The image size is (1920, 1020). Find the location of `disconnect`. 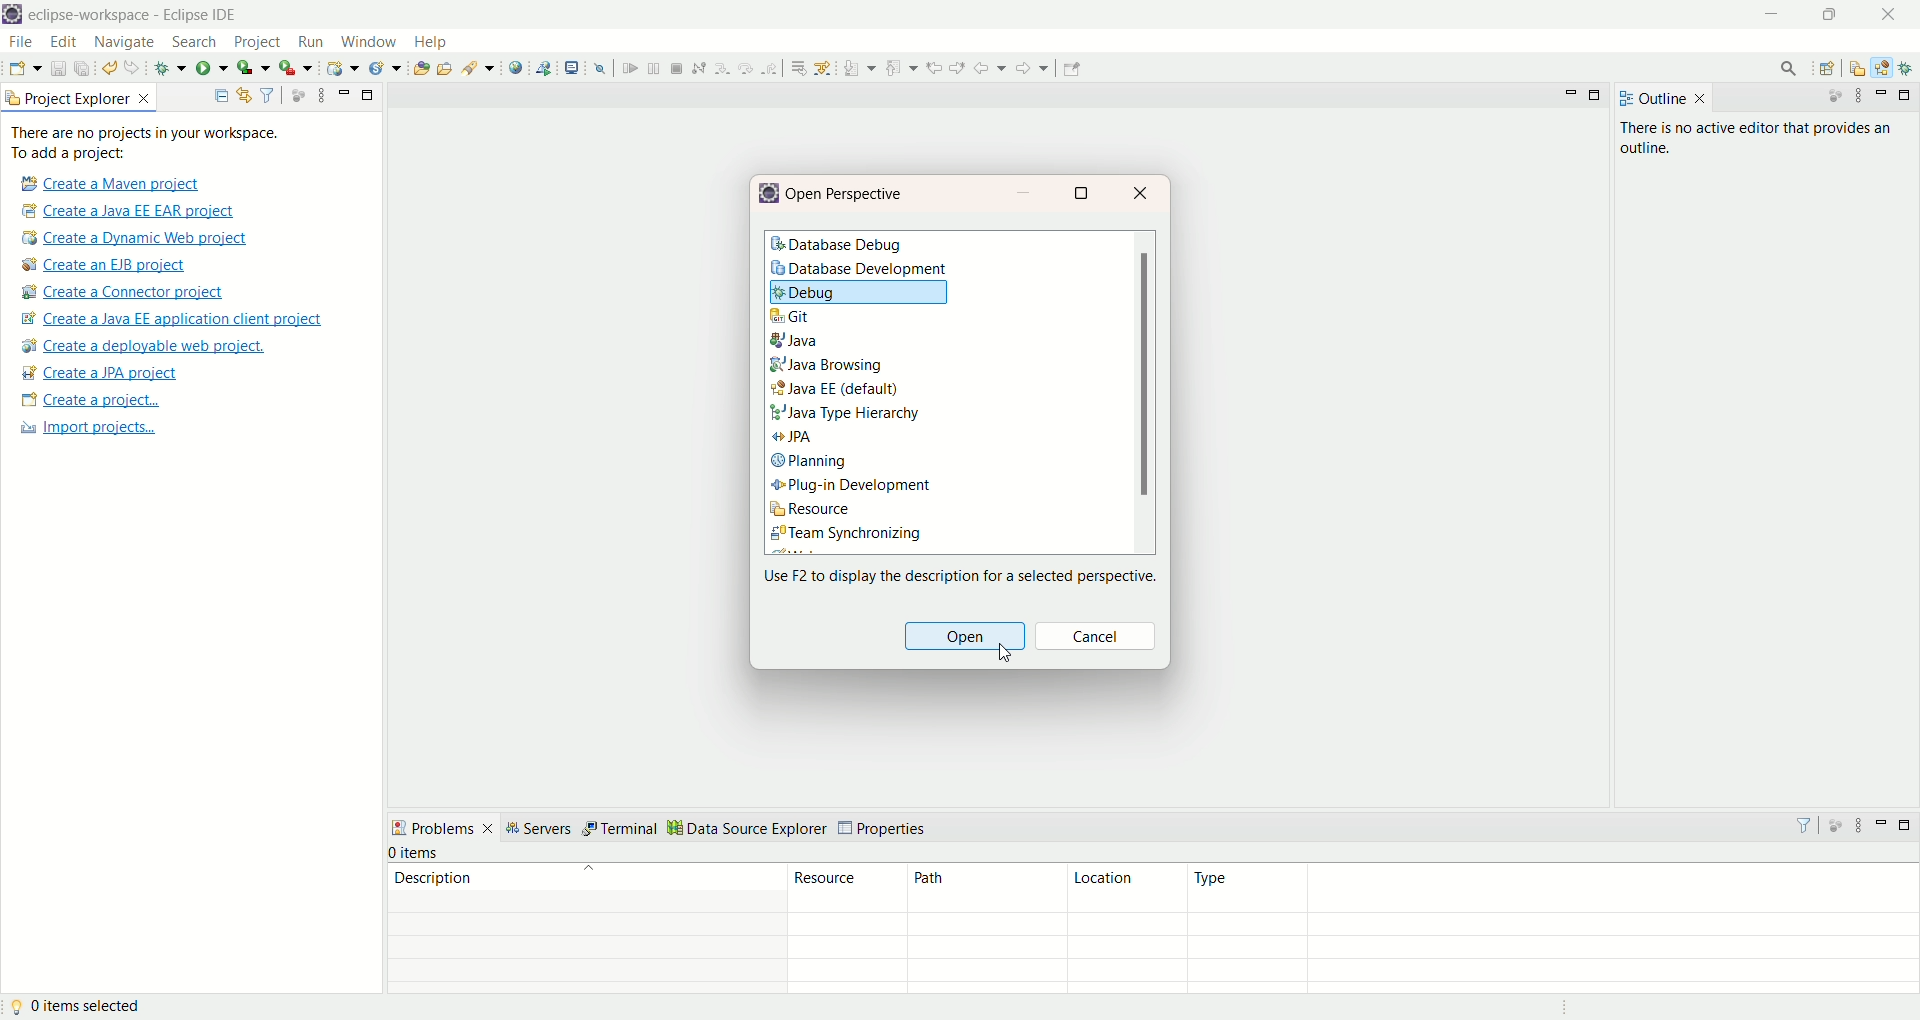

disconnect is located at coordinates (698, 67).